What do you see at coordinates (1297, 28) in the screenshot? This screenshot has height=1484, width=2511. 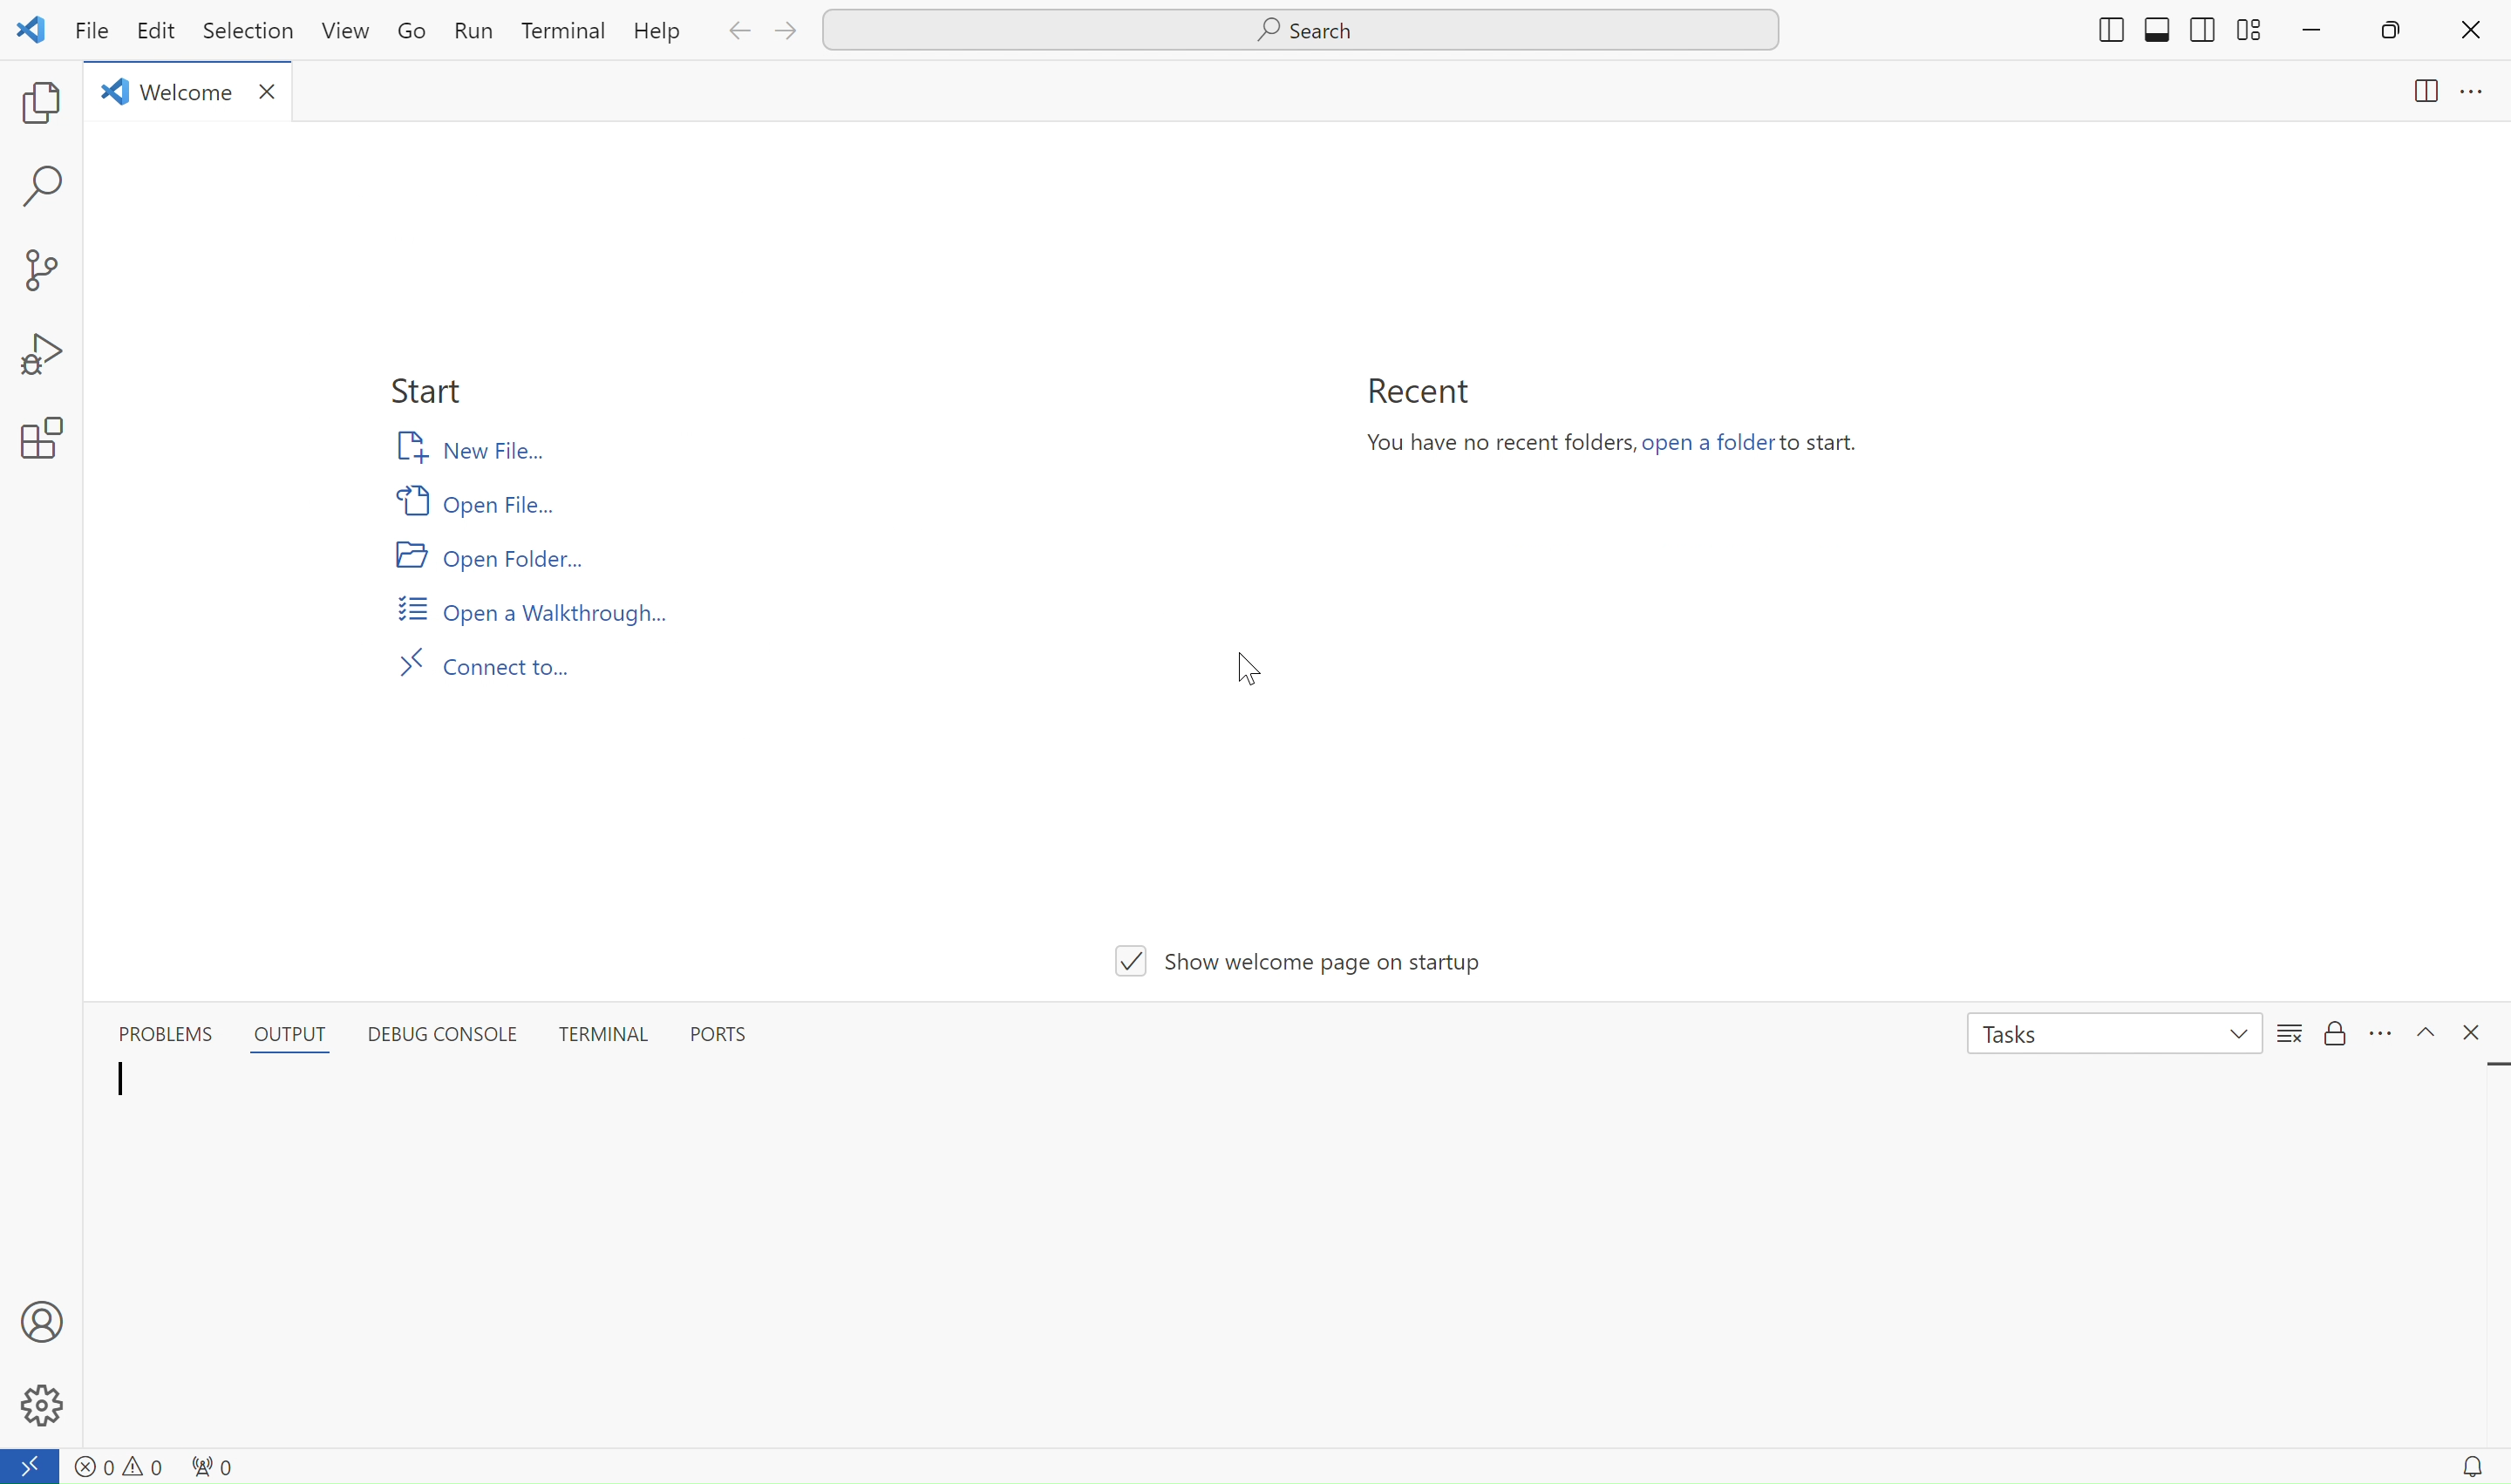 I see `Search` at bounding box center [1297, 28].